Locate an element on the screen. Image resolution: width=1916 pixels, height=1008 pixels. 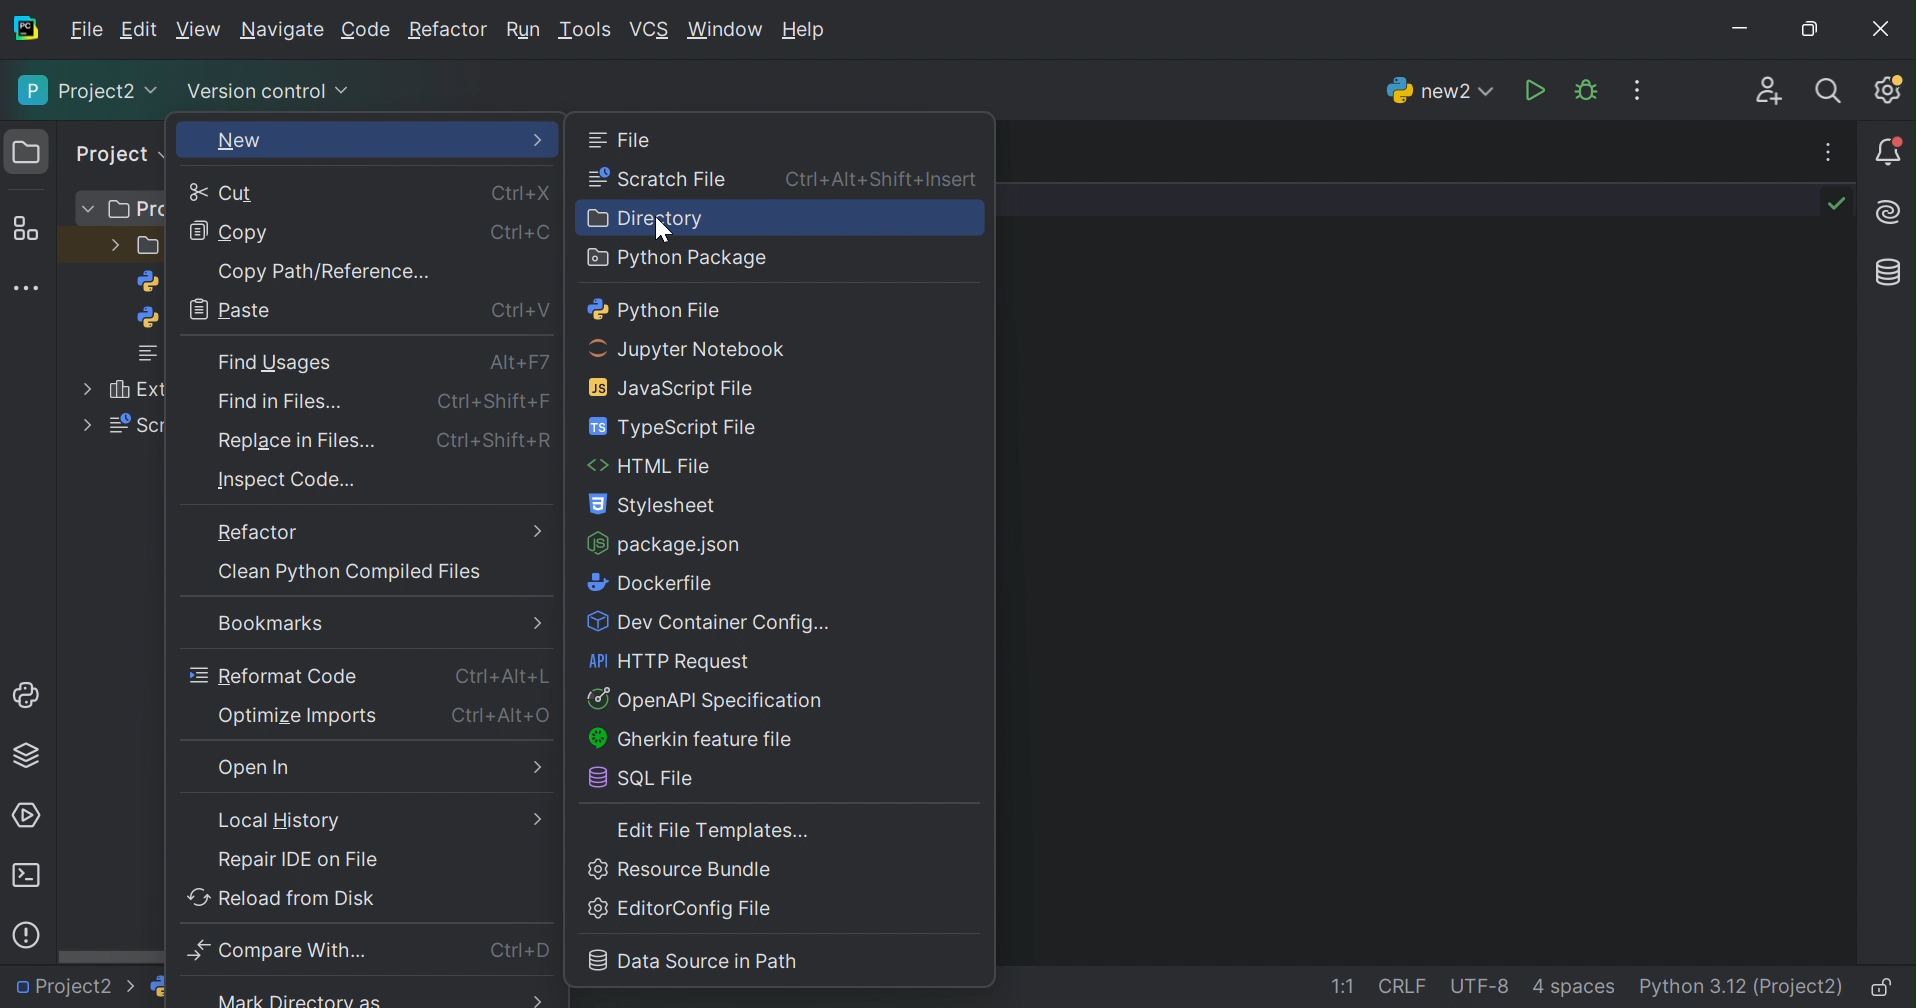
Scroll bar is located at coordinates (113, 957).